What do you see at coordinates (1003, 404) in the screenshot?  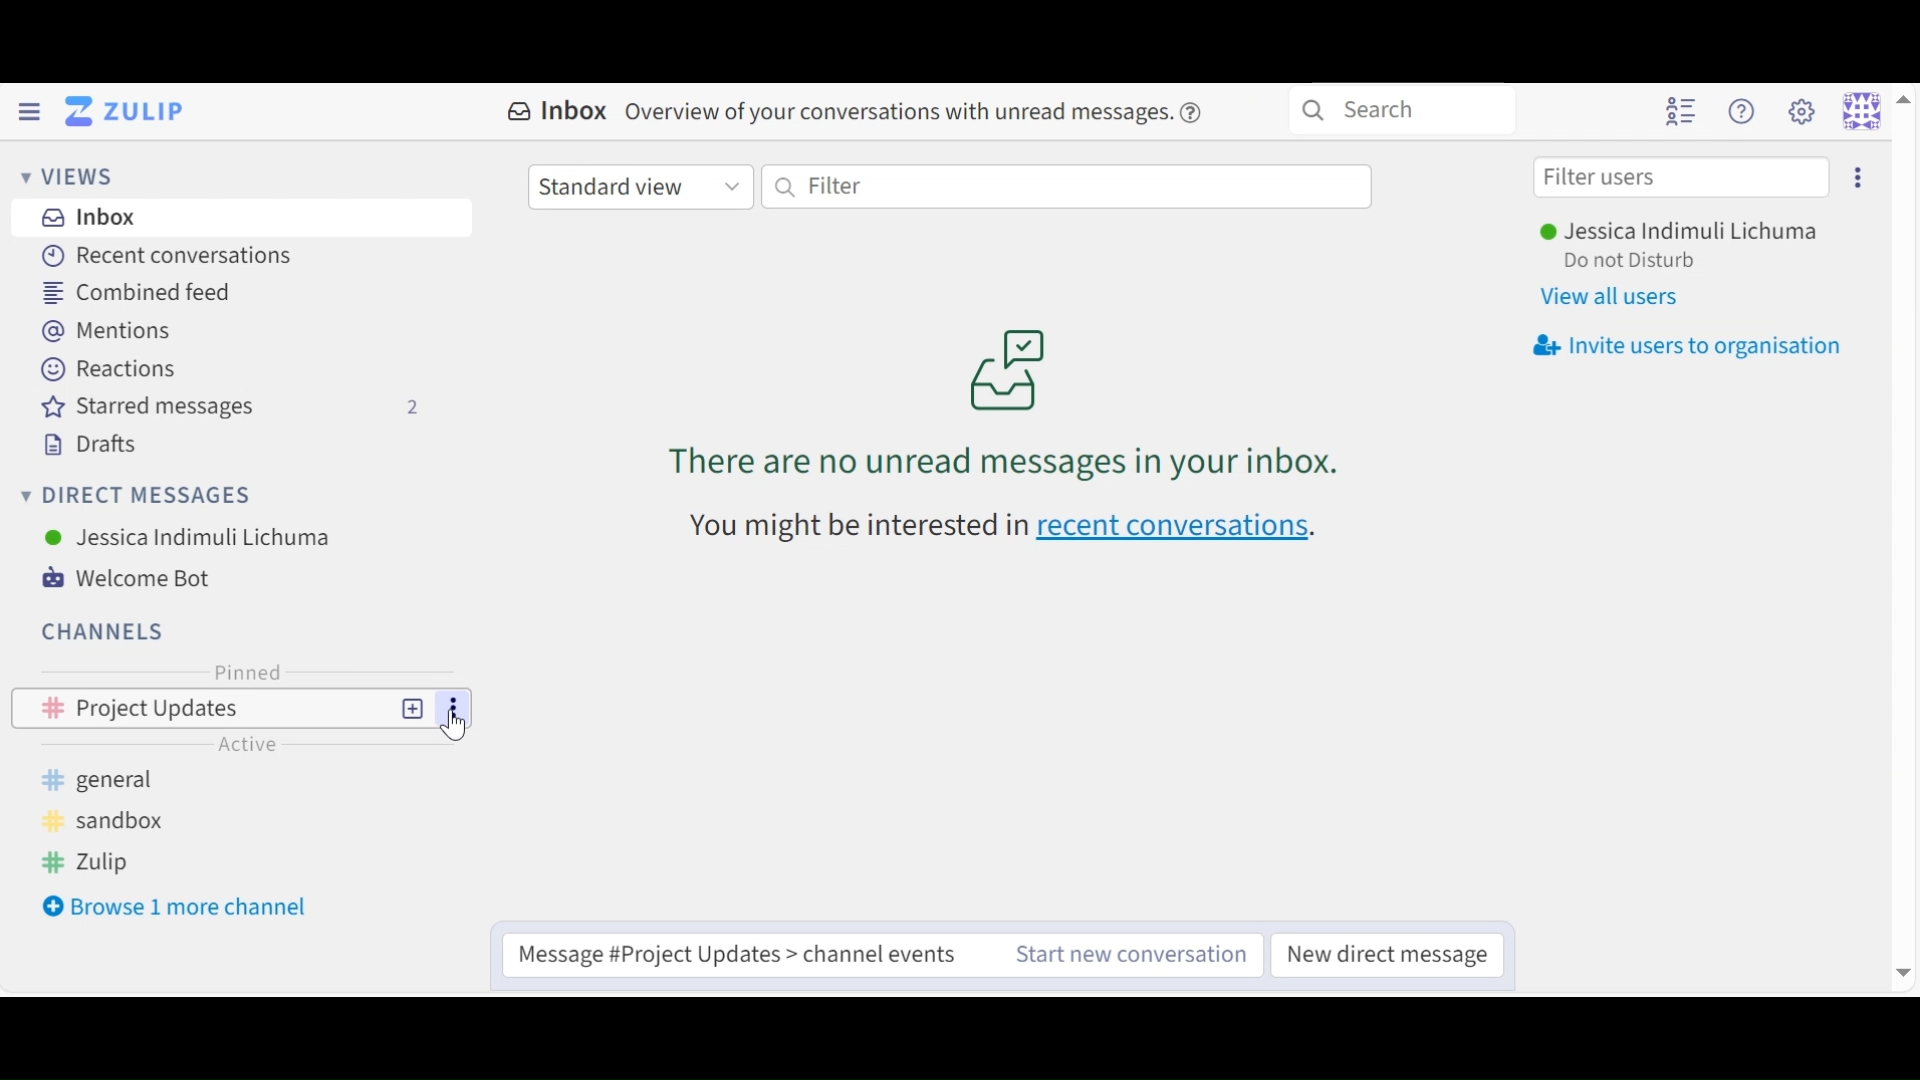 I see `unread conversations` at bounding box center [1003, 404].